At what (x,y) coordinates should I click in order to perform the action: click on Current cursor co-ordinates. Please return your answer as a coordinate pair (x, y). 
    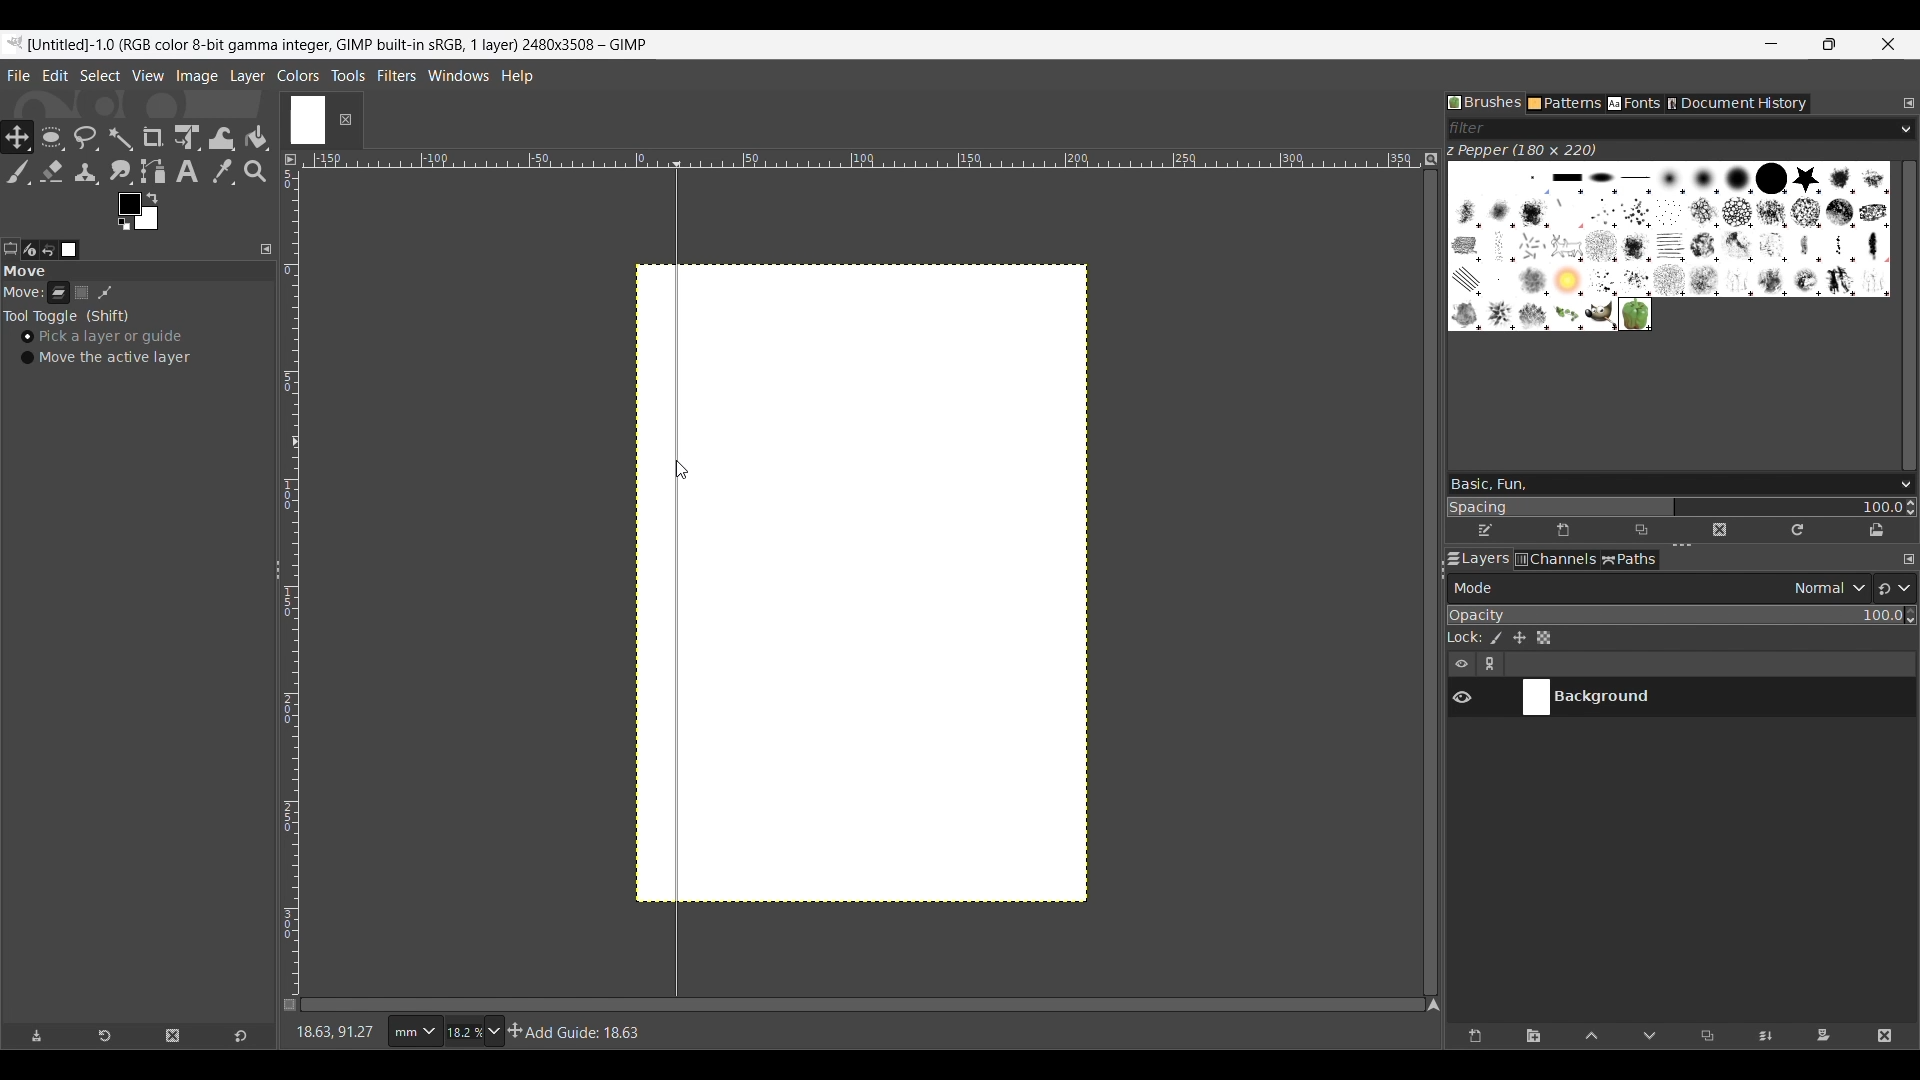
    Looking at the image, I should click on (334, 1032).